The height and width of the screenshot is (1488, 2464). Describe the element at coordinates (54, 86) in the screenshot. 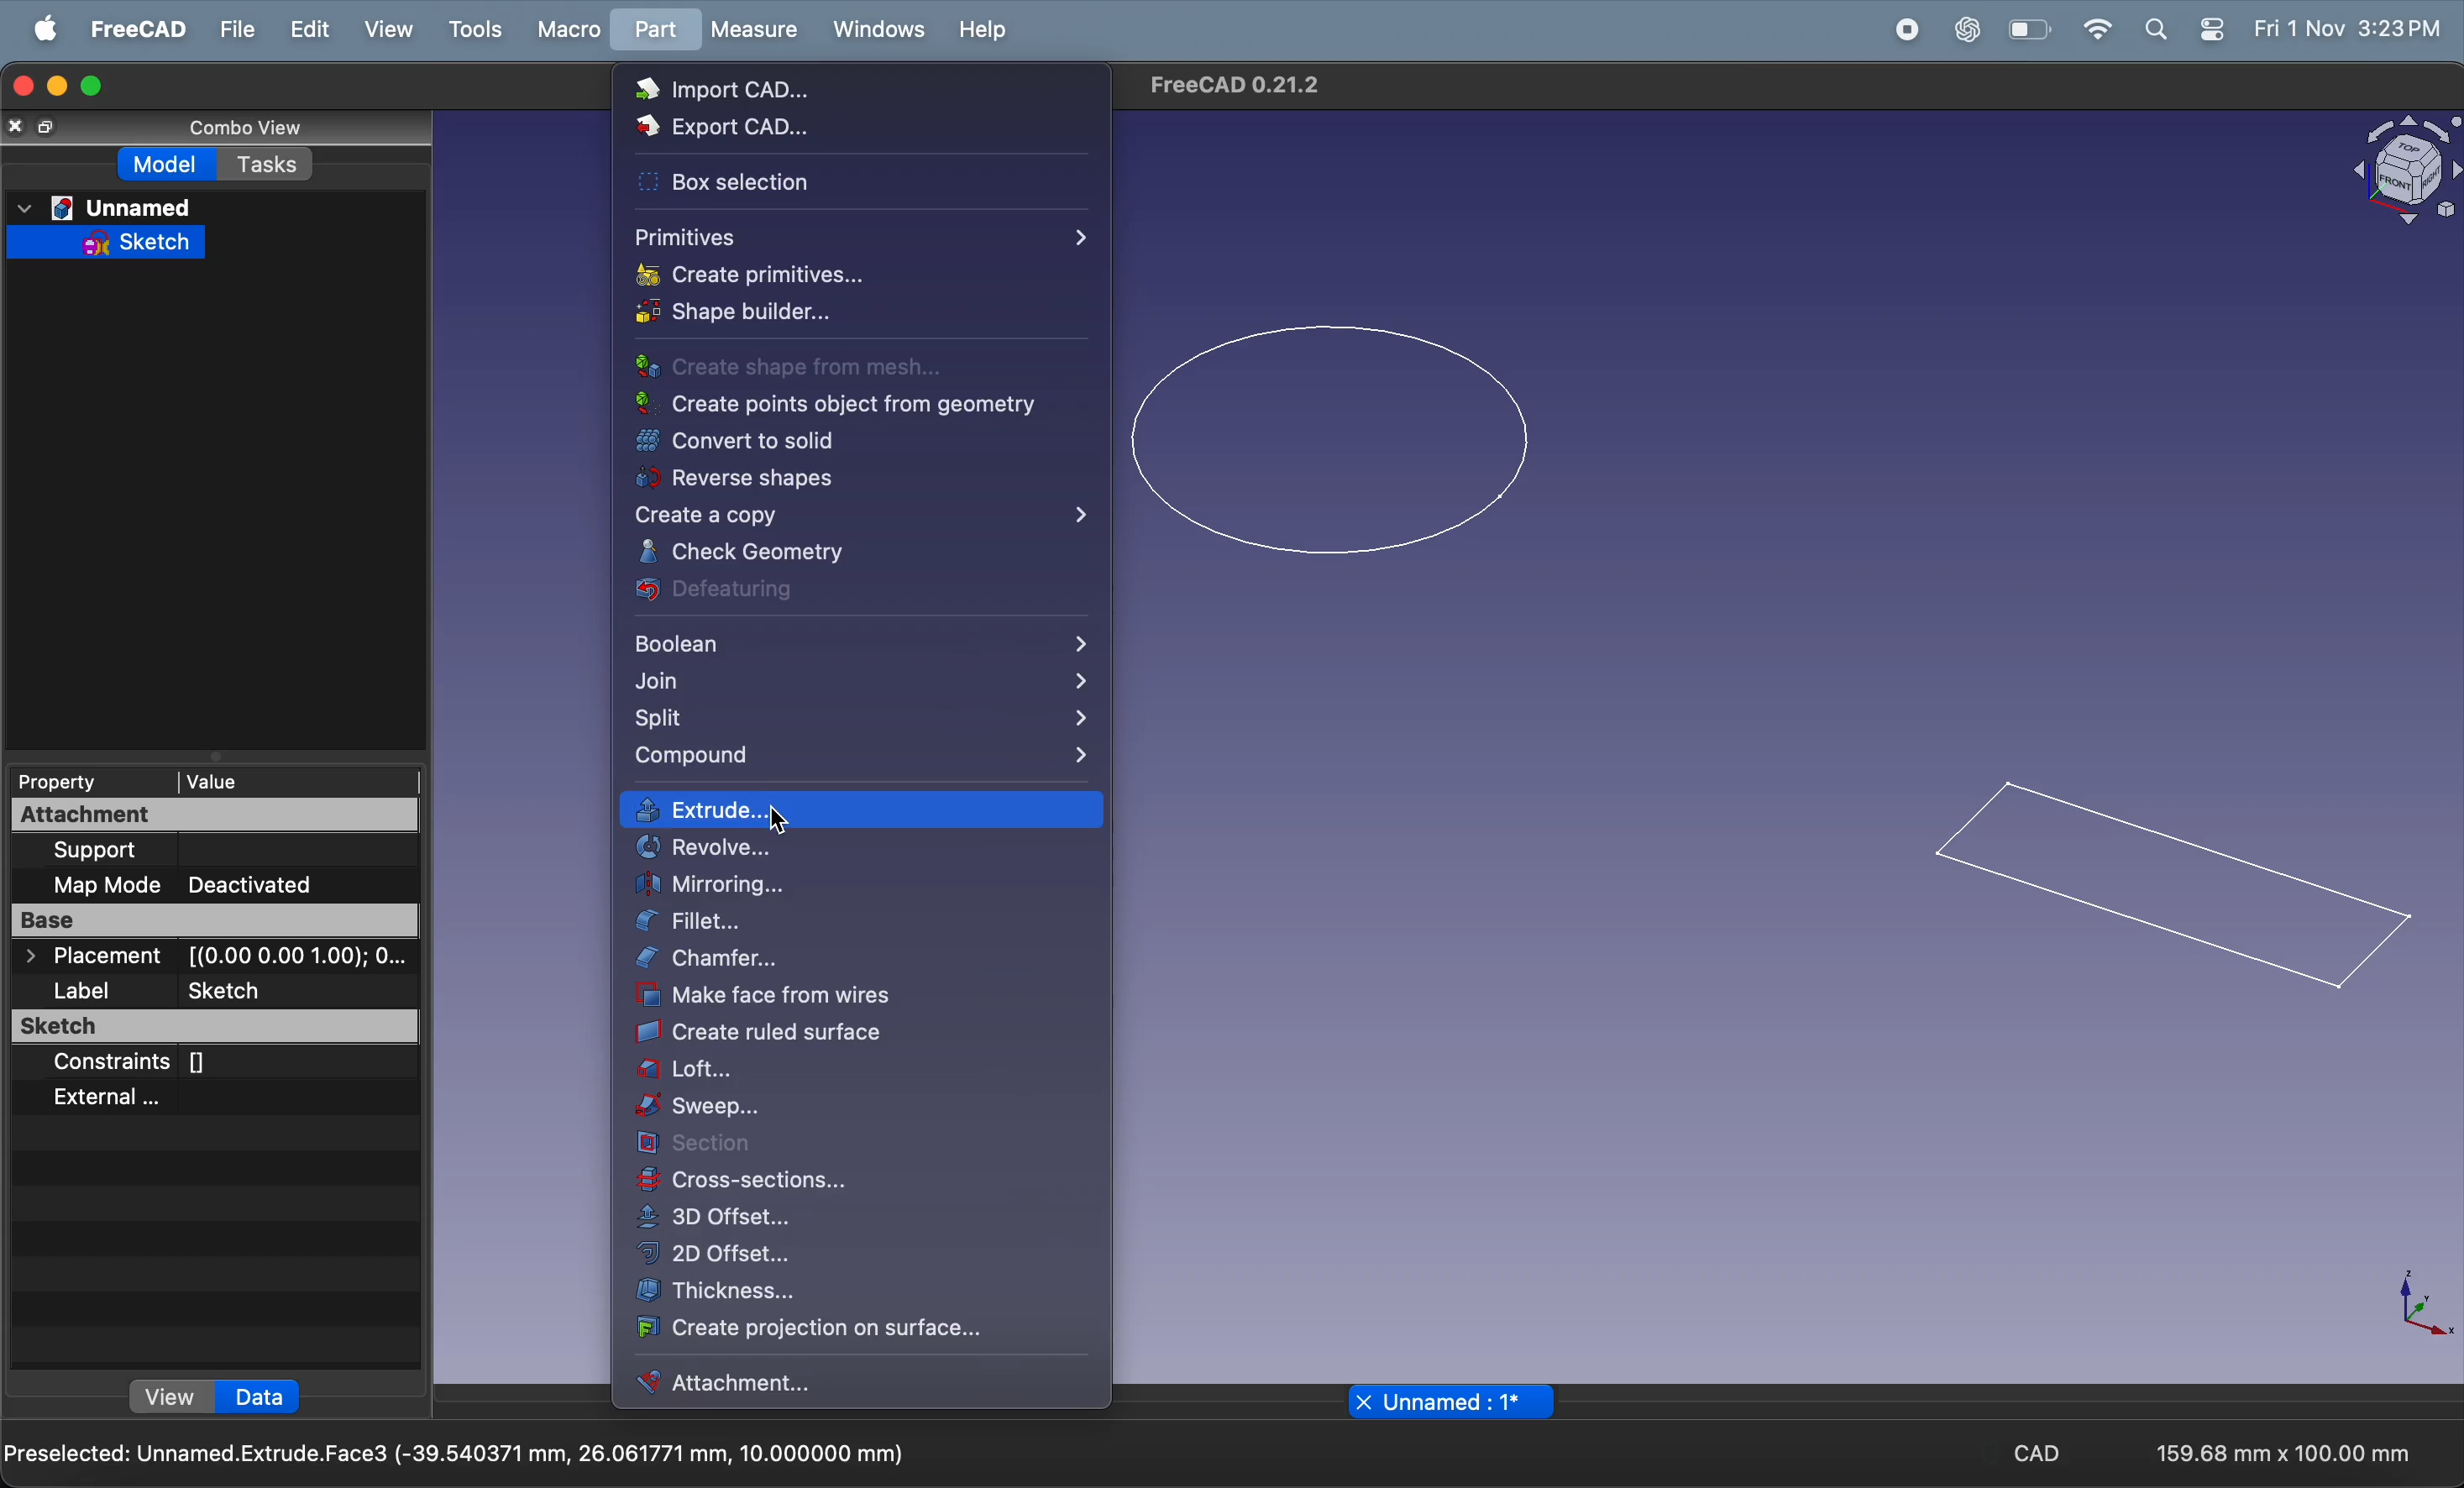

I see `minimize` at that location.